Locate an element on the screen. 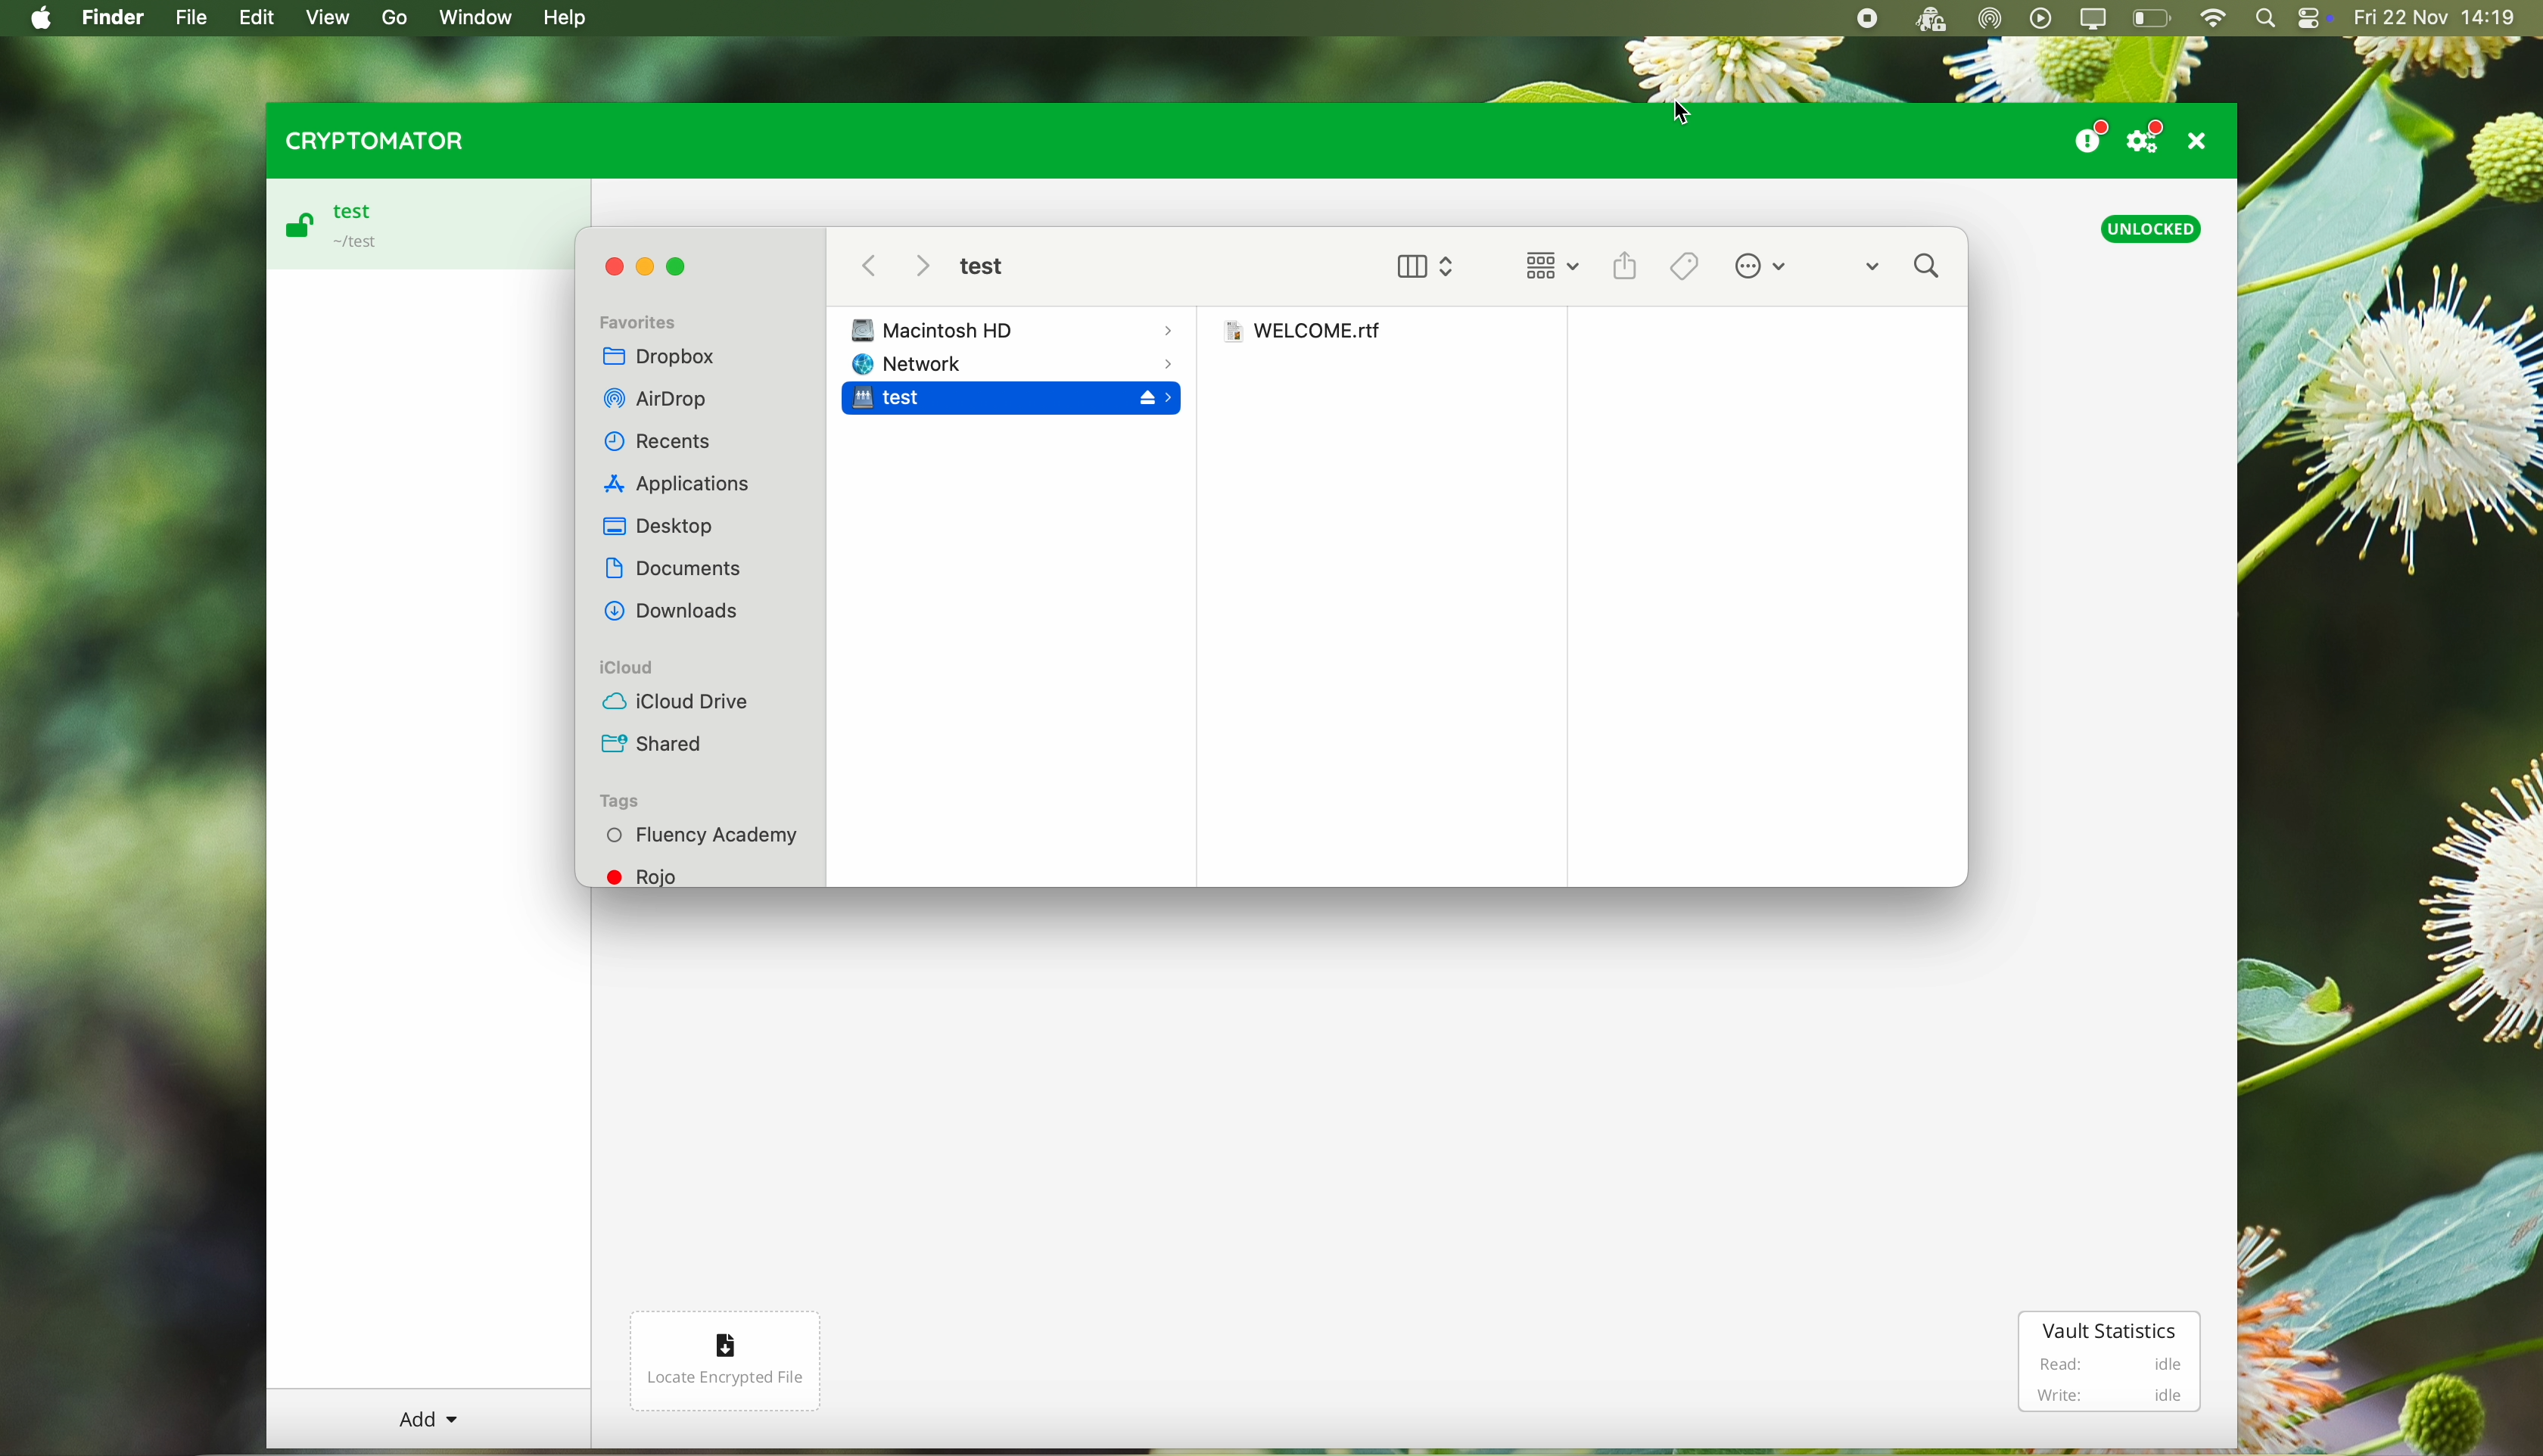  play is located at coordinates (2042, 18).